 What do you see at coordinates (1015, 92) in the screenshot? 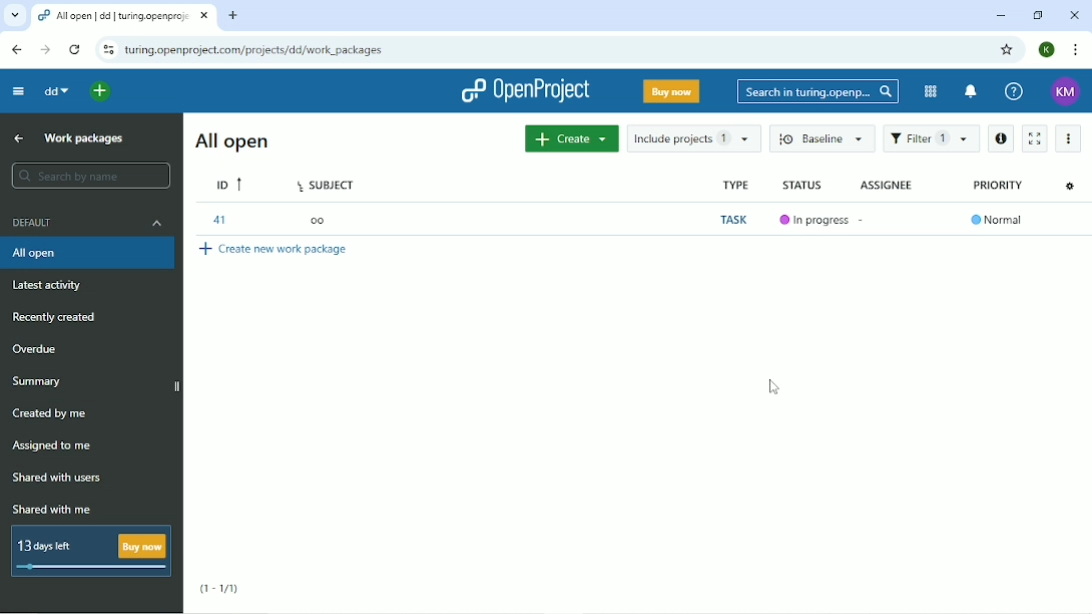
I see `Help` at bounding box center [1015, 92].